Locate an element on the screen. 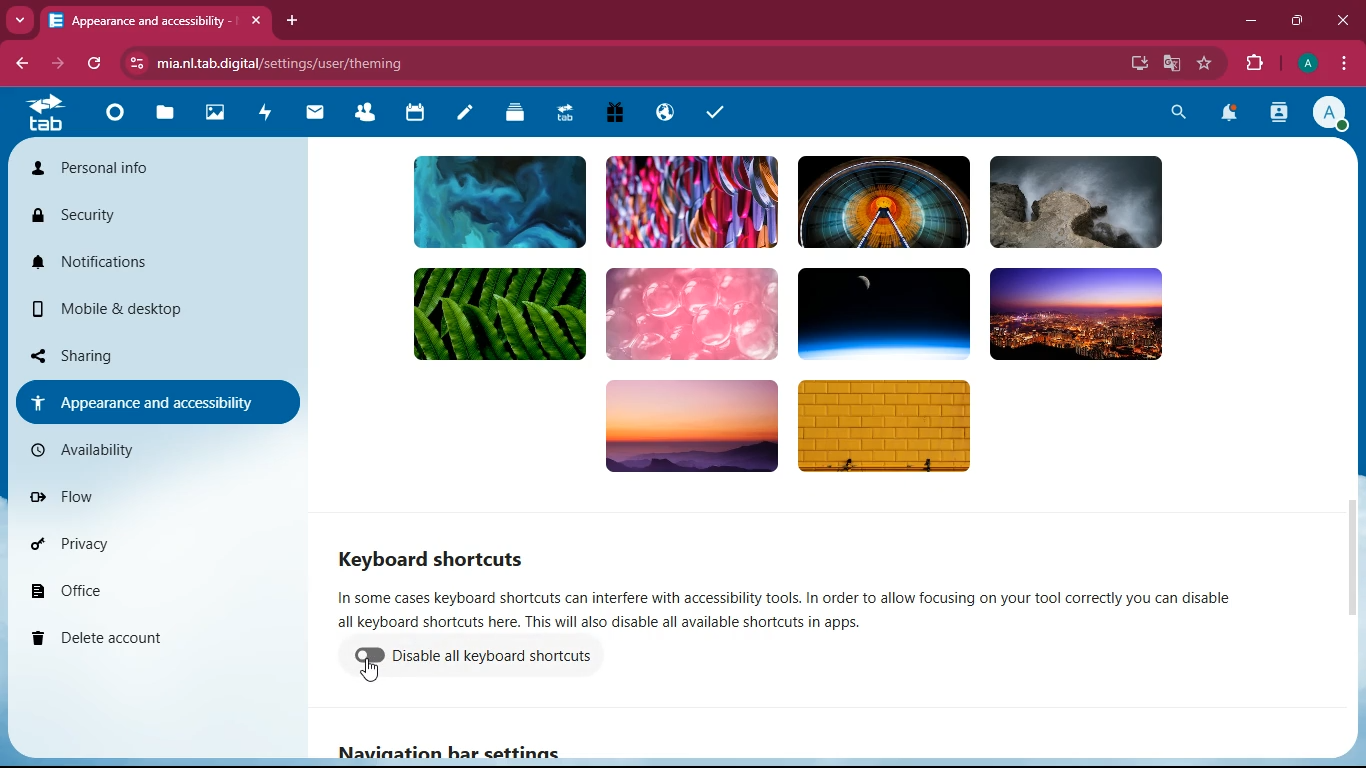 This screenshot has width=1366, height=768. calendar is located at coordinates (416, 115).